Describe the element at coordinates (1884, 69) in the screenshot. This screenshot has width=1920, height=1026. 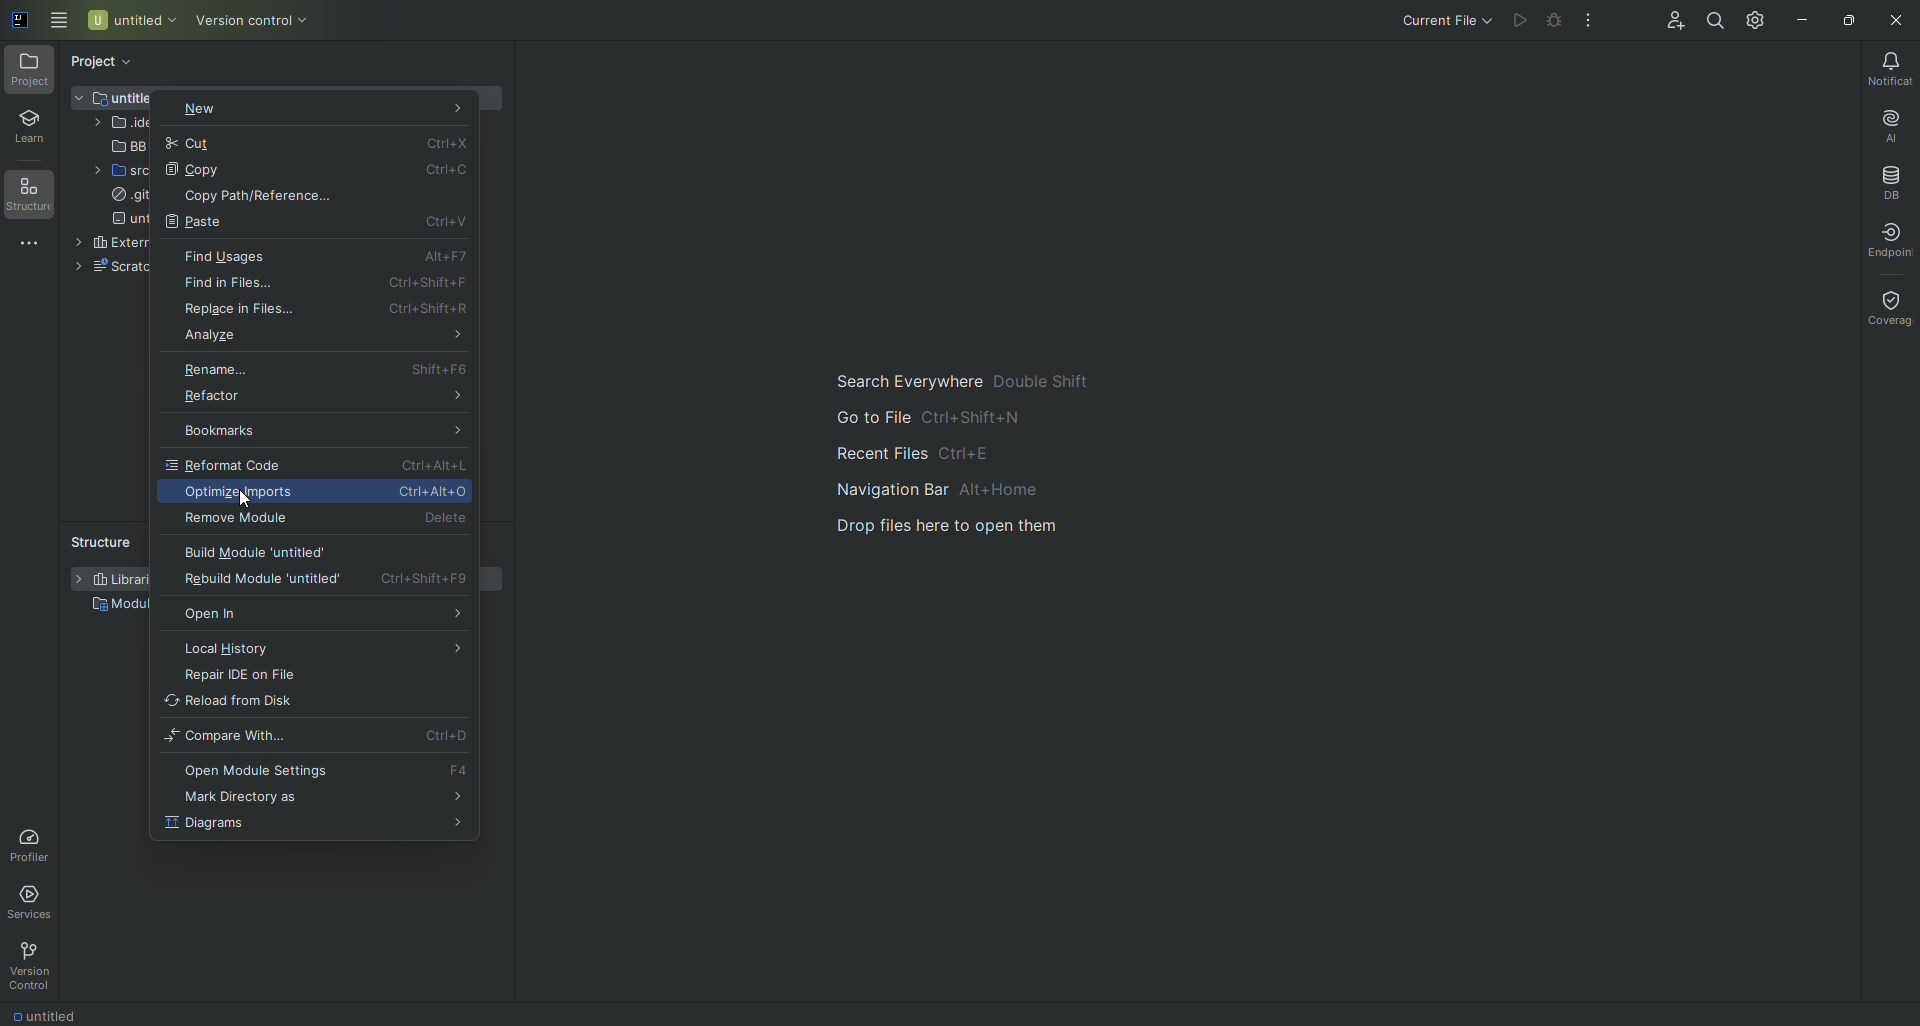
I see `Notifications` at that location.